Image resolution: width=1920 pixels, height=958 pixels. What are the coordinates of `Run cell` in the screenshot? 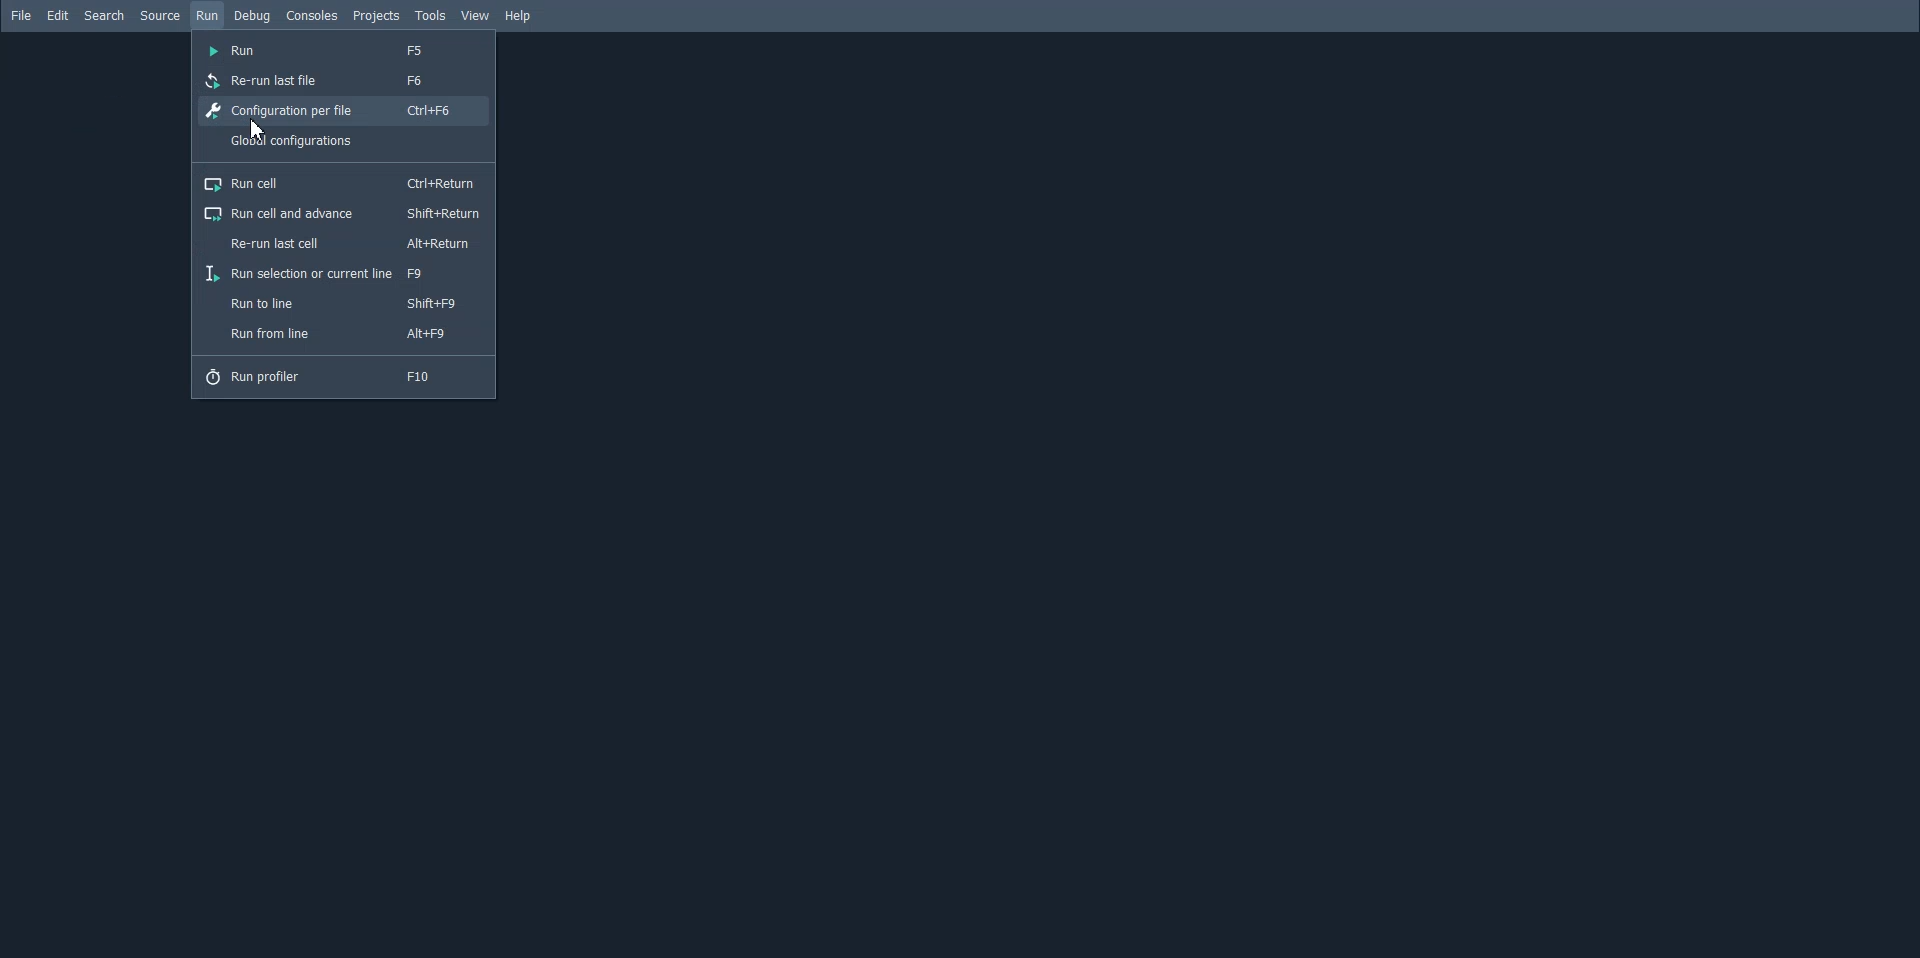 It's located at (339, 183).